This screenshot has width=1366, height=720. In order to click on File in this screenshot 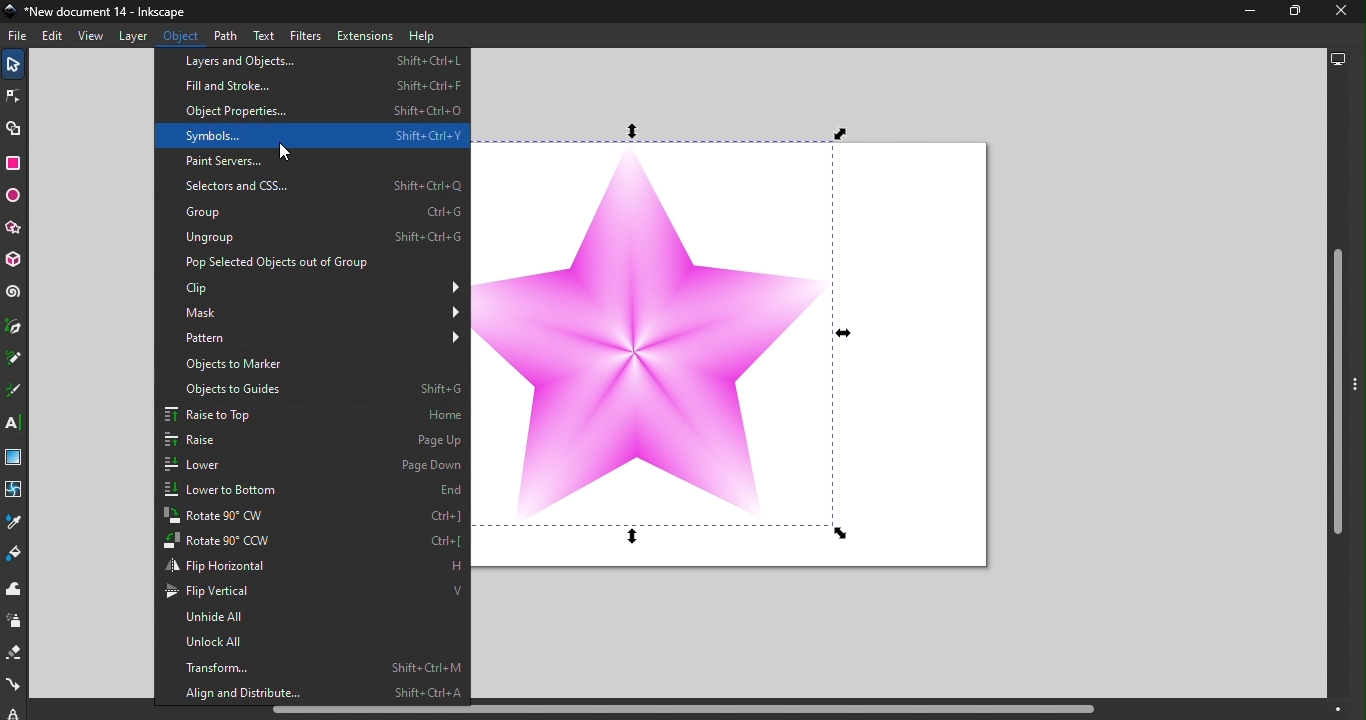, I will do `click(20, 38)`.